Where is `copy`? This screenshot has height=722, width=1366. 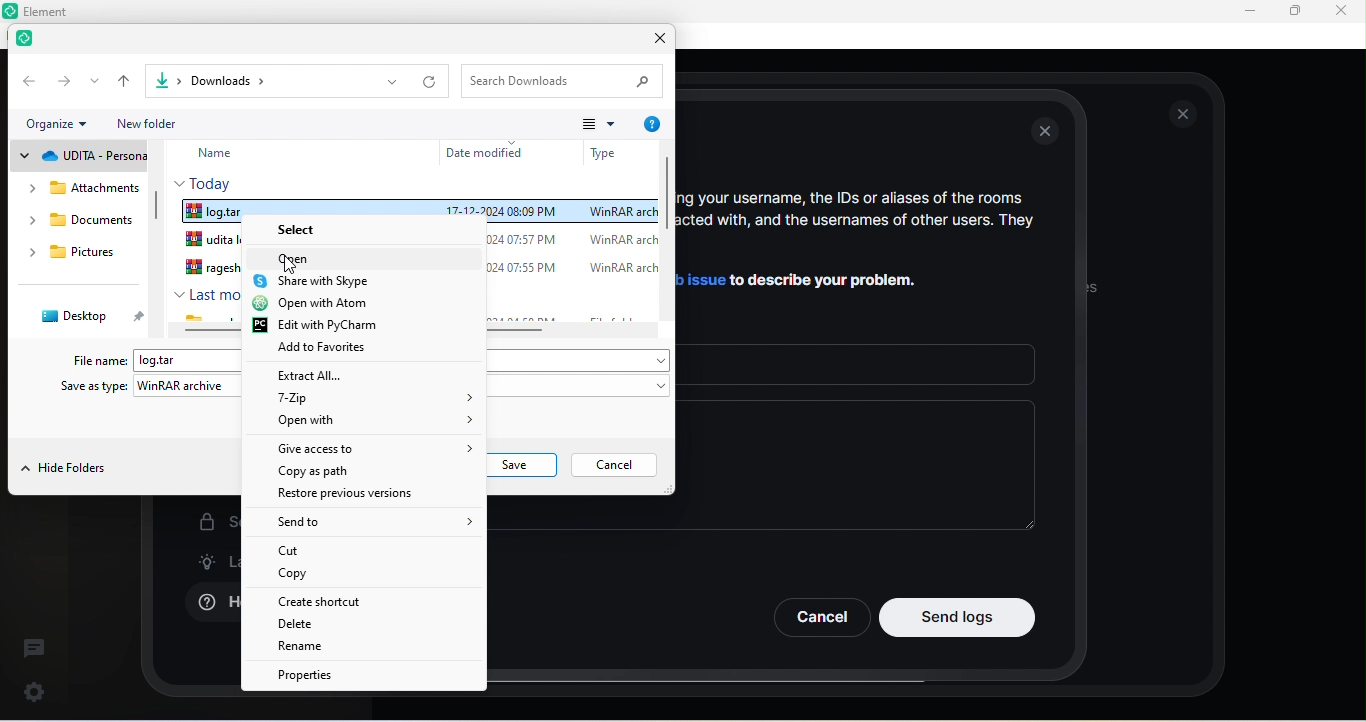
copy is located at coordinates (292, 575).